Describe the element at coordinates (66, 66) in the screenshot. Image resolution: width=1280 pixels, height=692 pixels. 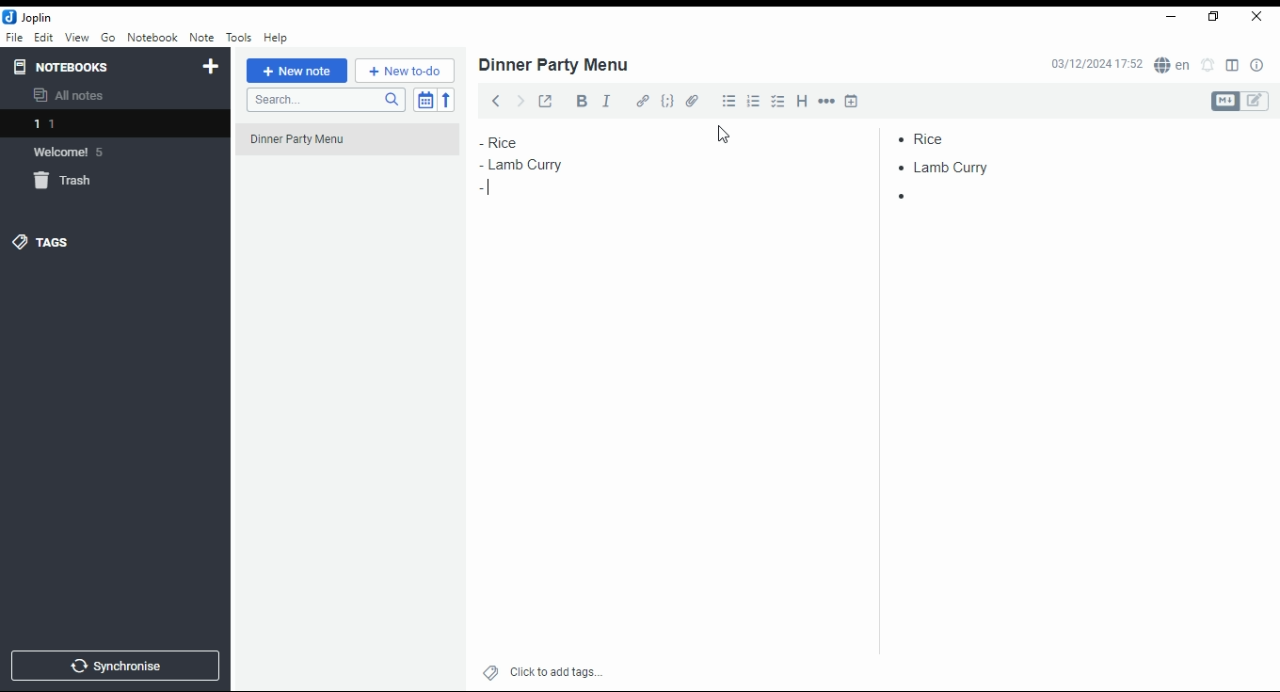
I see `notebooks` at that location.